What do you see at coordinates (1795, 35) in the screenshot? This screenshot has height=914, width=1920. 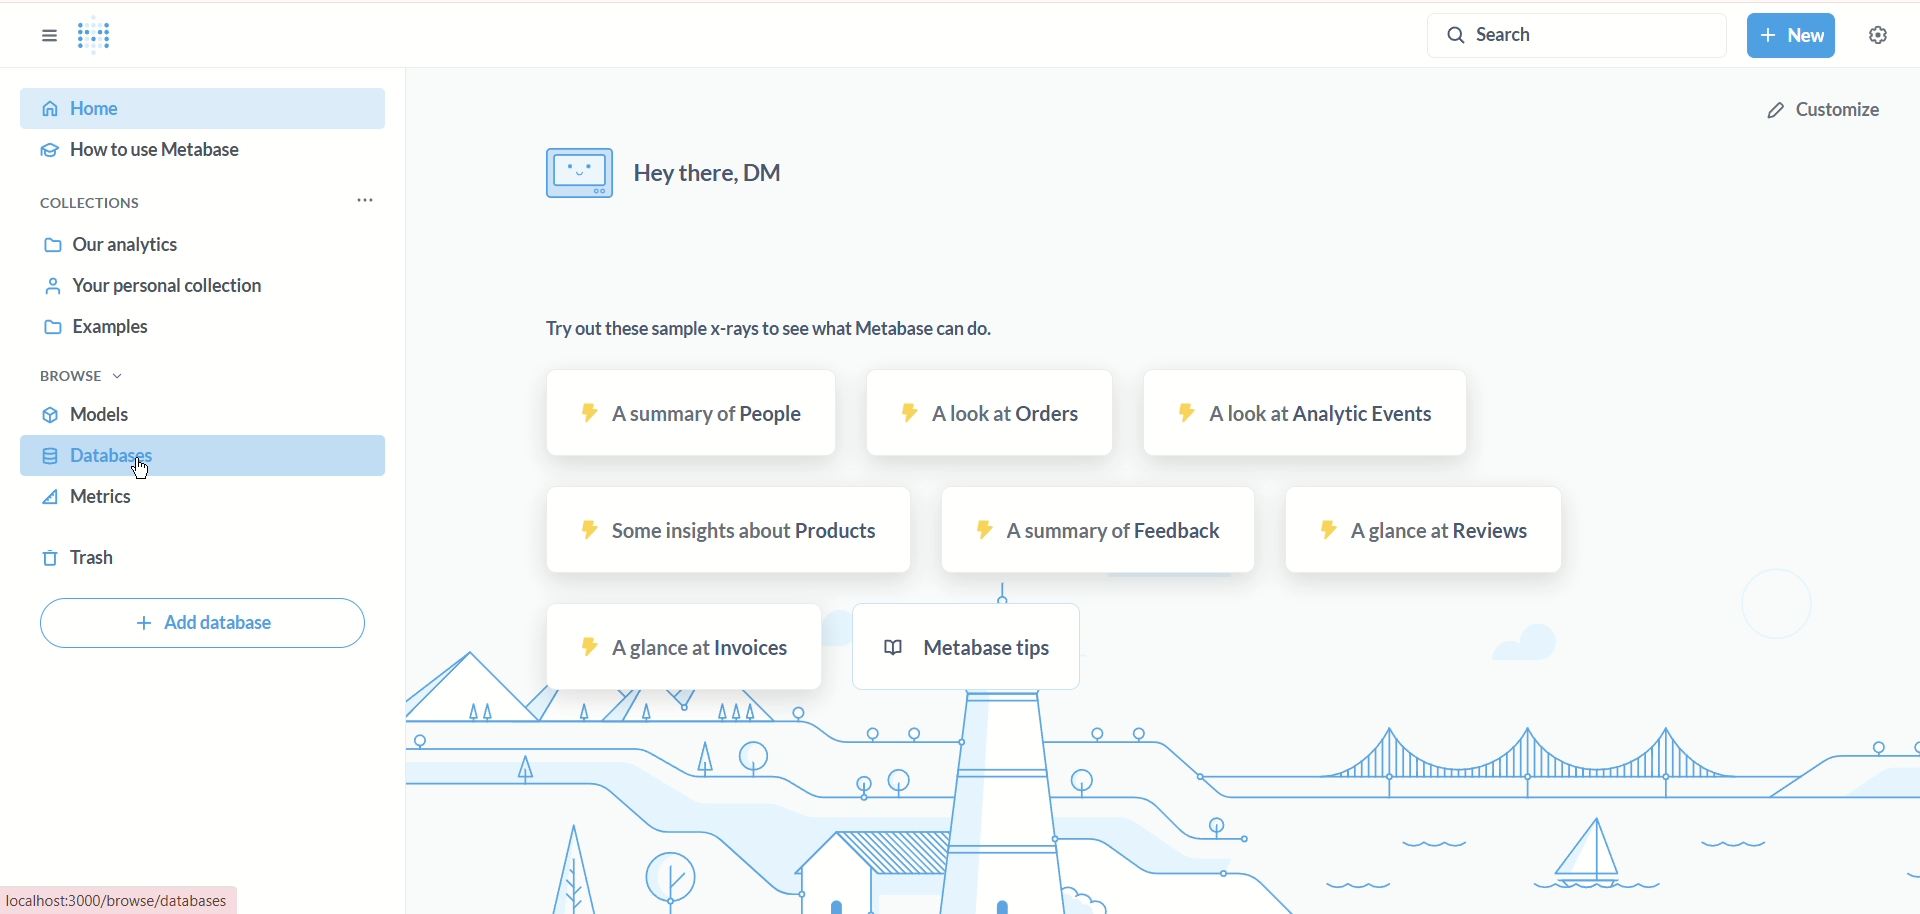 I see `new` at bounding box center [1795, 35].